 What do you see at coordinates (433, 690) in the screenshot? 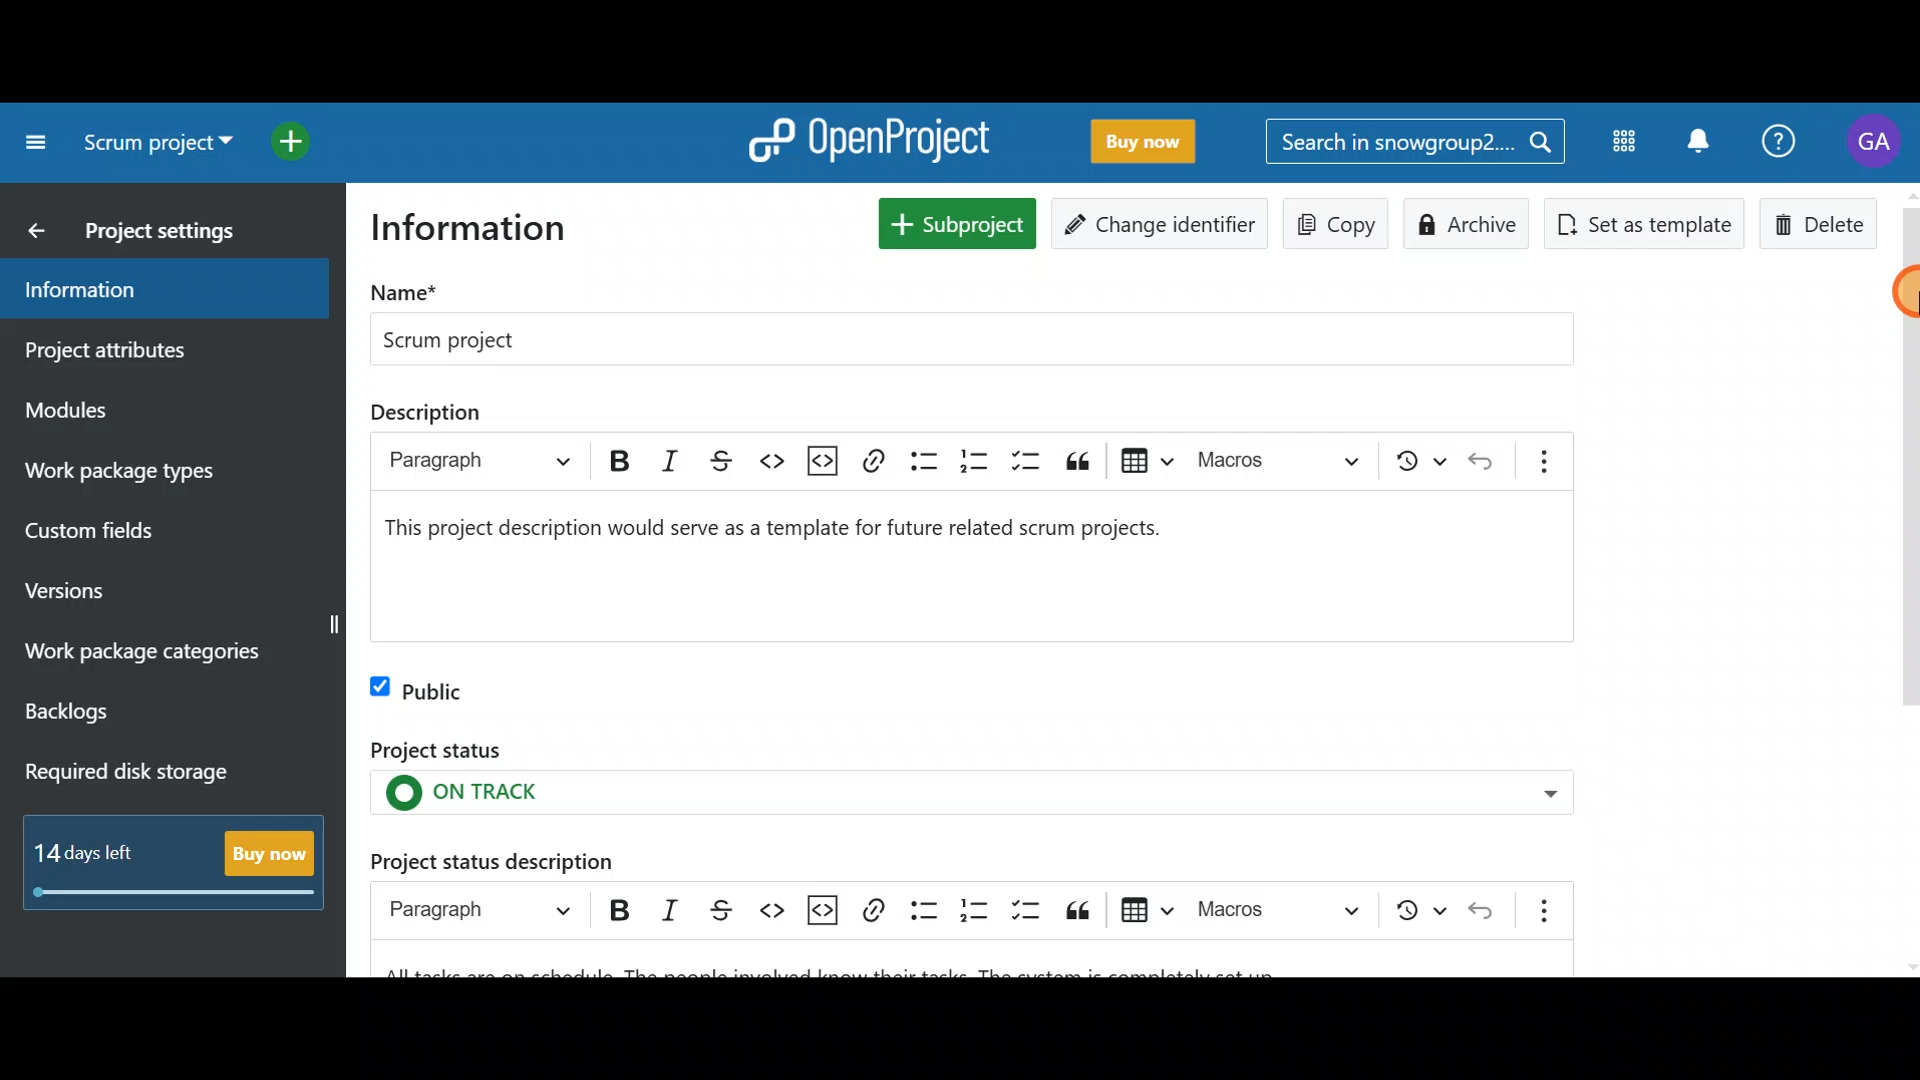
I see `Public` at bounding box center [433, 690].